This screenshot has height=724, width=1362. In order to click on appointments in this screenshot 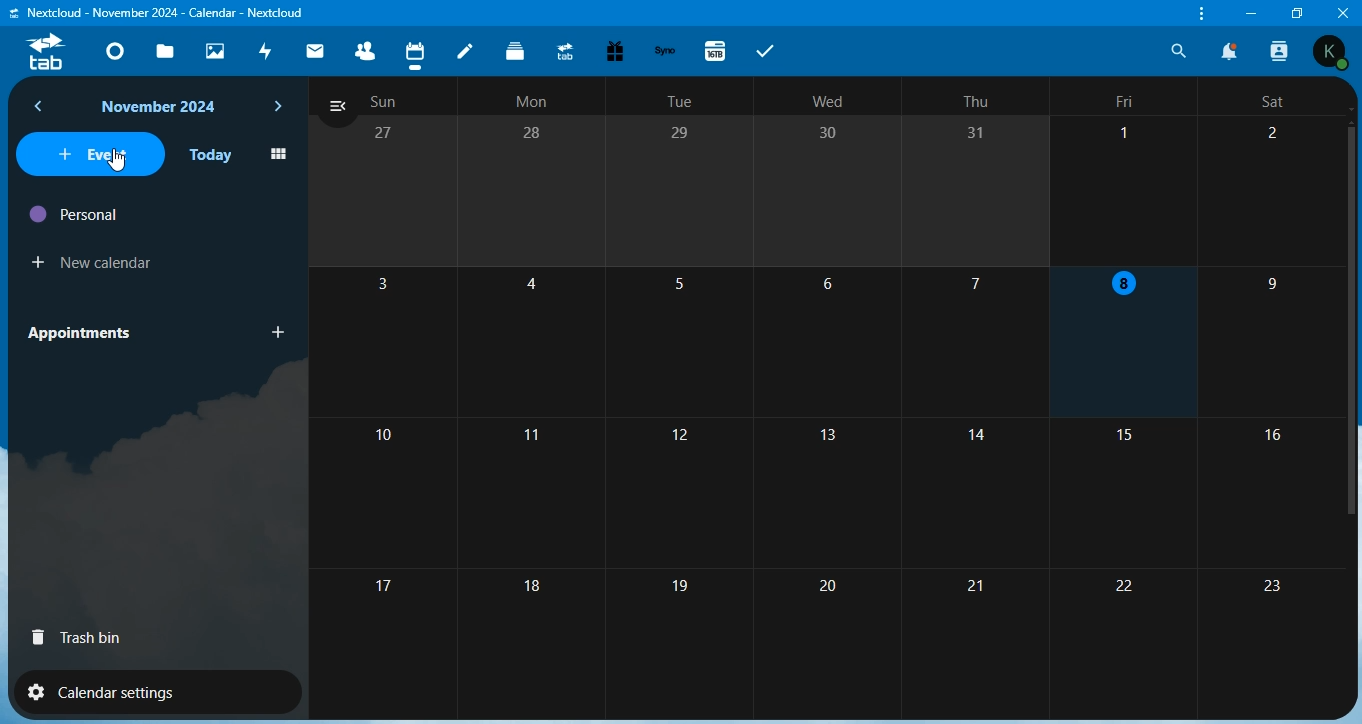, I will do `click(89, 333)`.